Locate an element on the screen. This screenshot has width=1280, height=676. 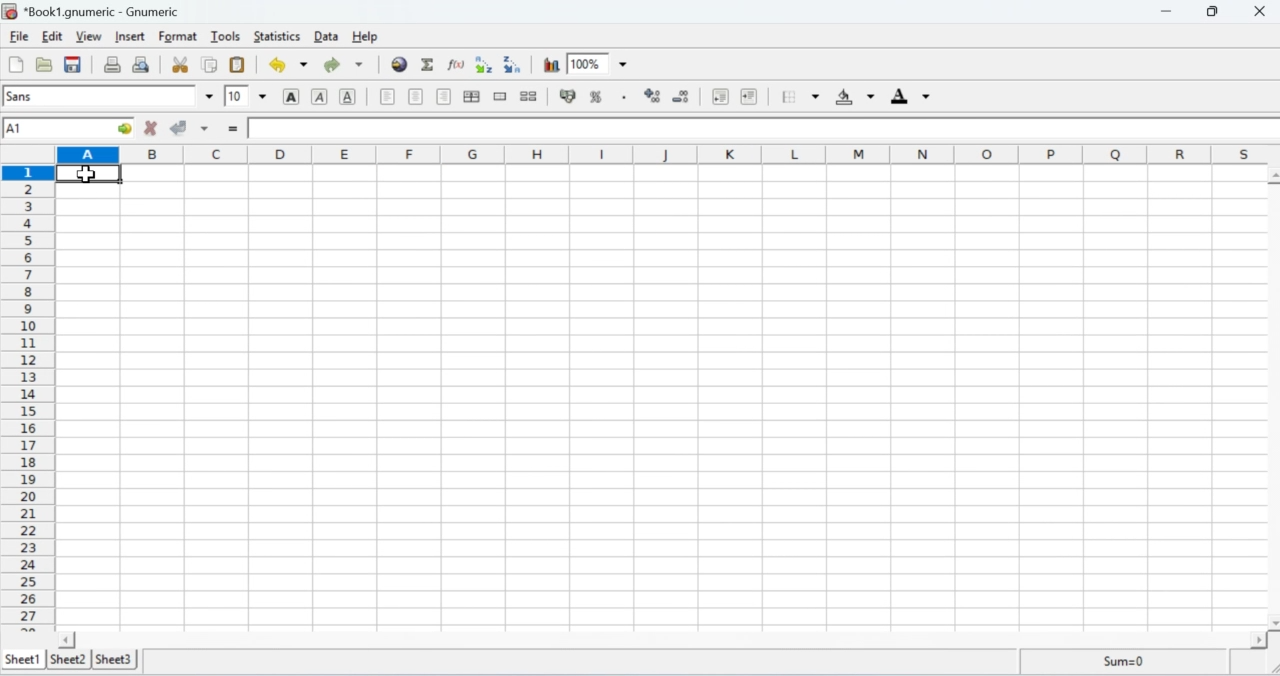
Split merged cells is located at coordinates (530, 97).